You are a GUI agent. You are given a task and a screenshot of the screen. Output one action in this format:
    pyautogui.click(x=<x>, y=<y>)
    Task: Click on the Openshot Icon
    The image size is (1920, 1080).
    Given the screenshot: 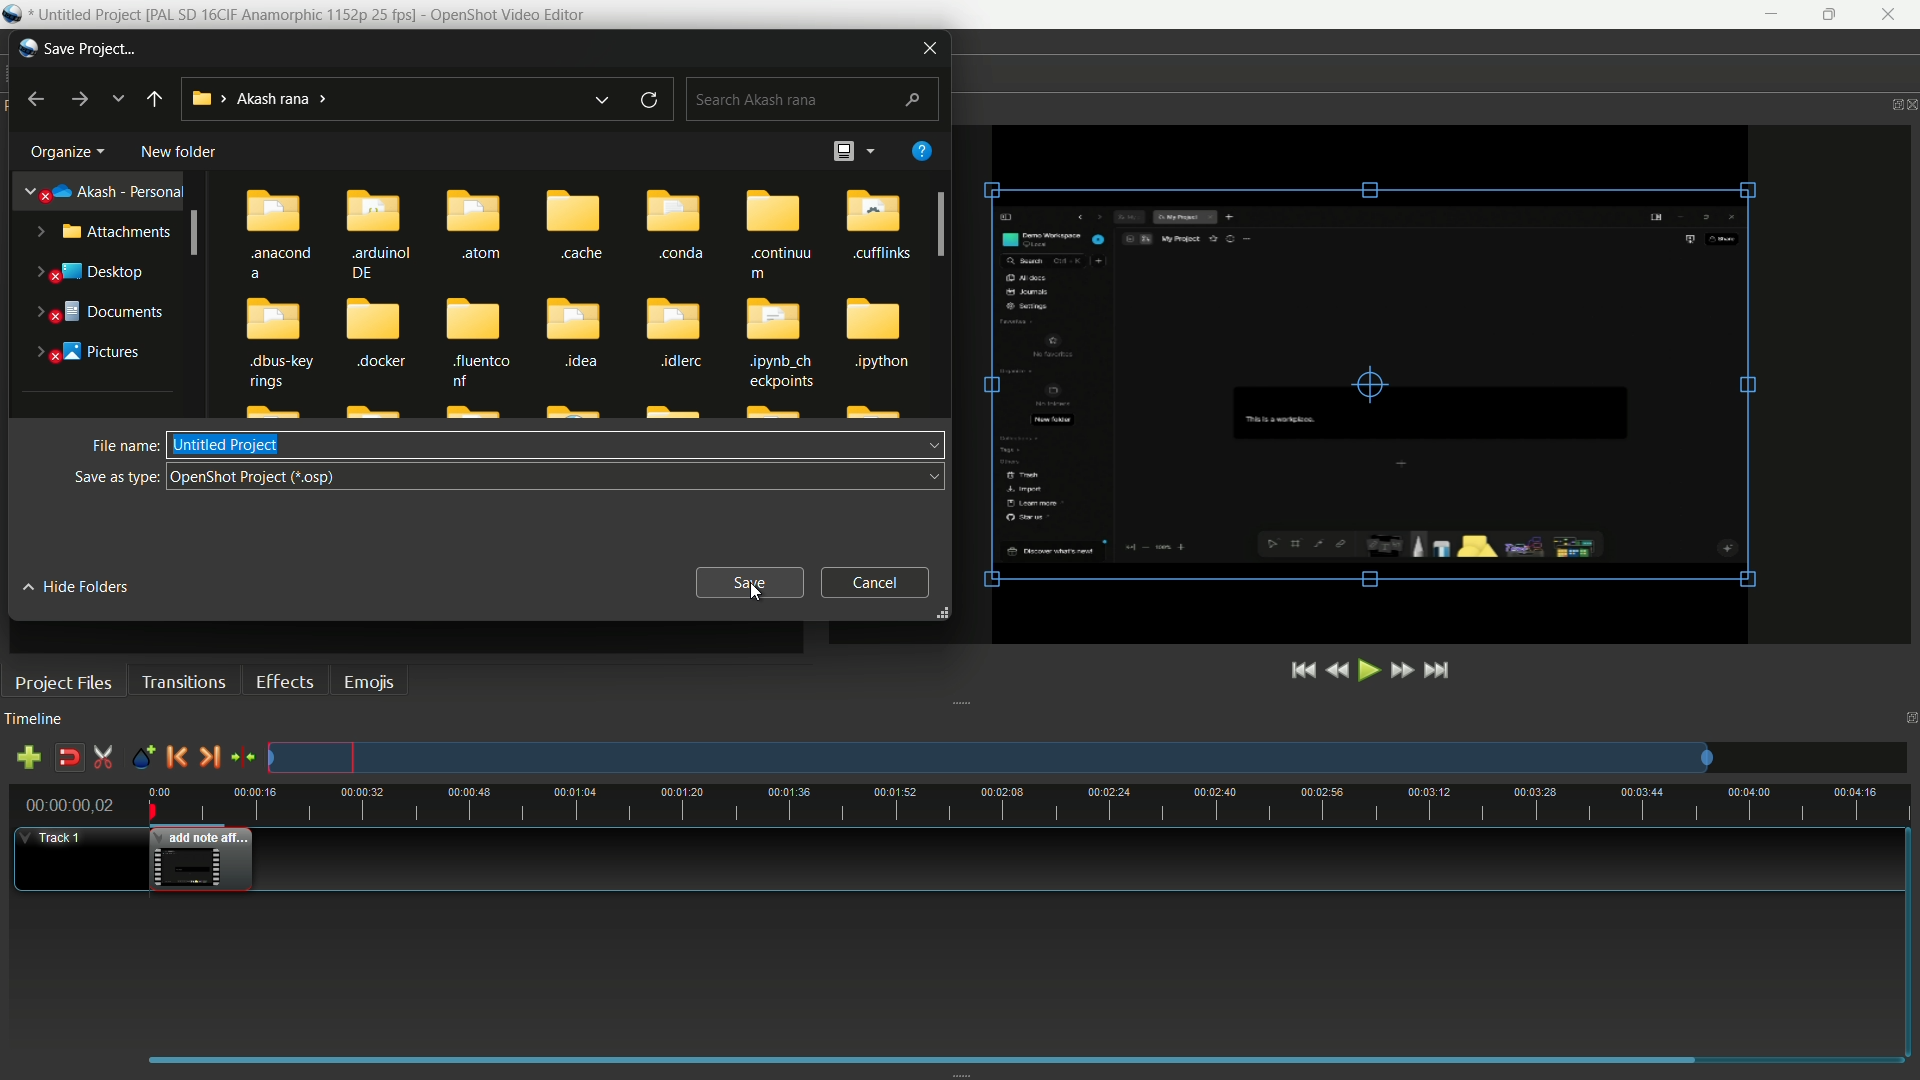 What is the action you would take?
    pyautogui.click(x=13, y=15)
    